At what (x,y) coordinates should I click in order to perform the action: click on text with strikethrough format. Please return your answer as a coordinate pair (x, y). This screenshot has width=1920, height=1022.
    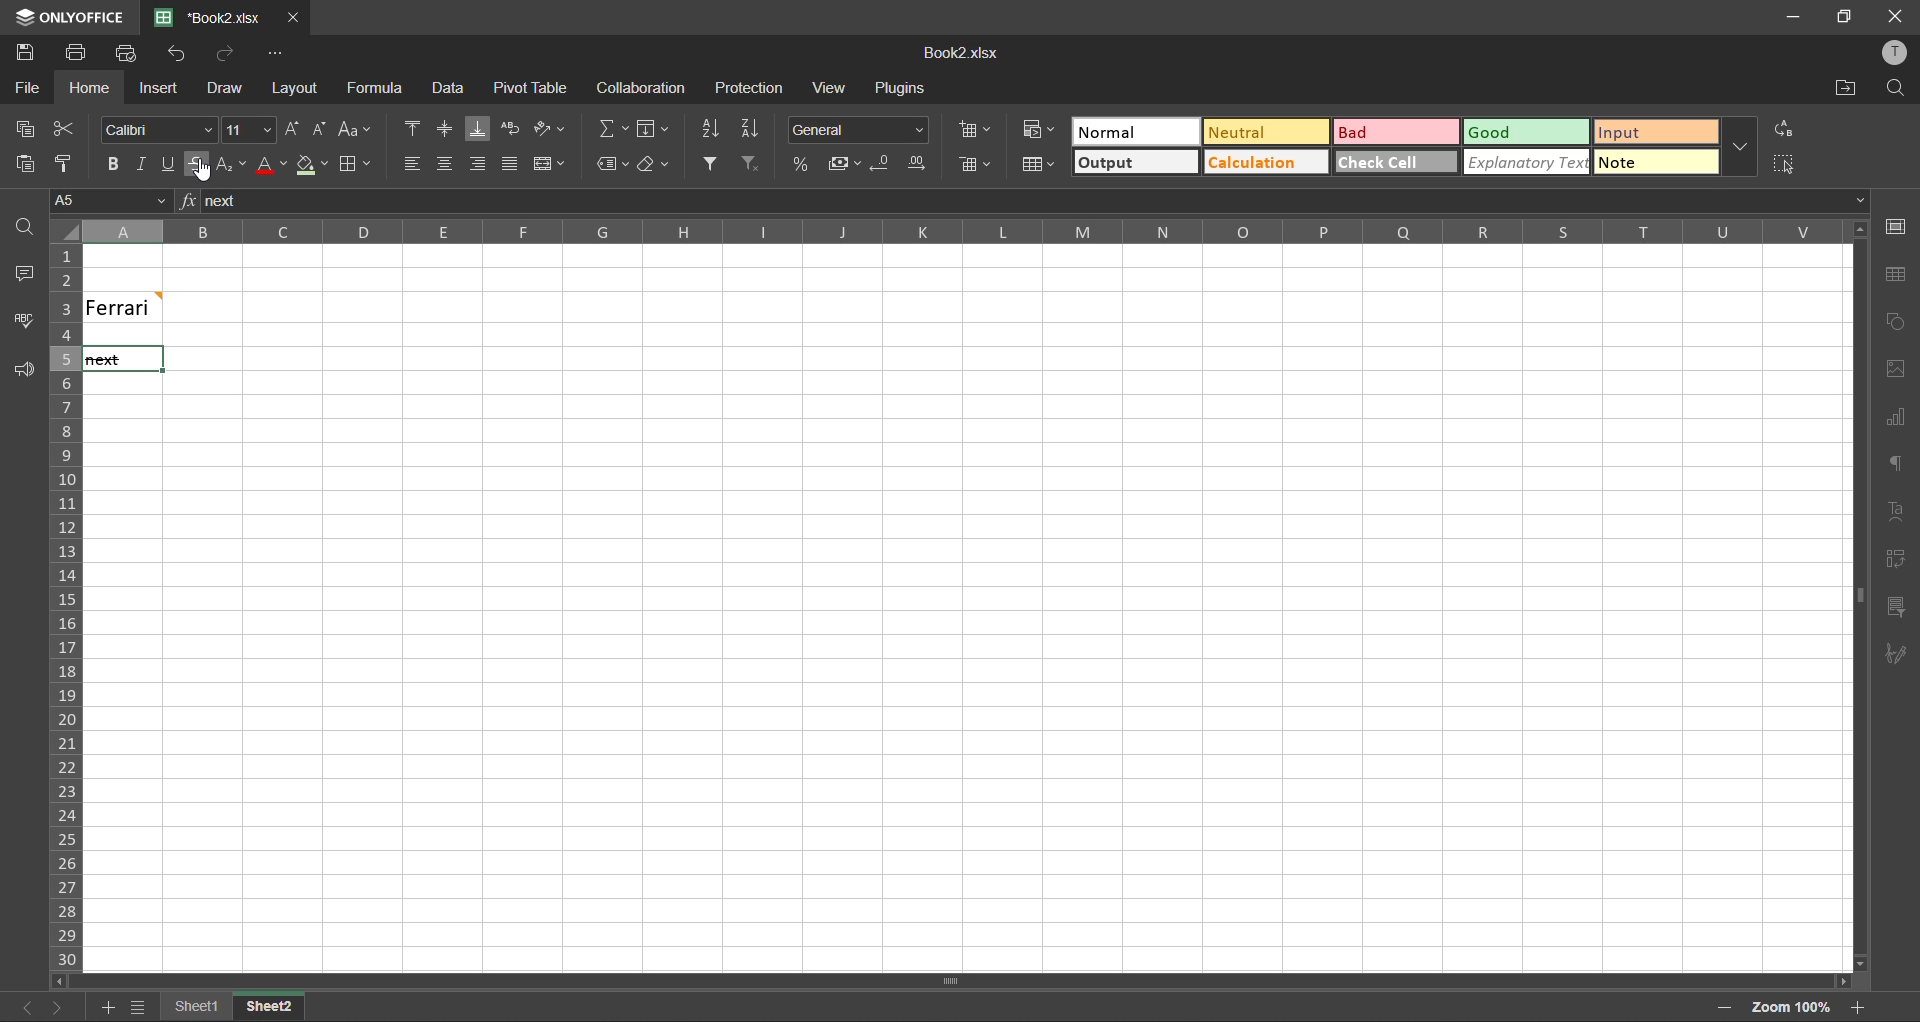
    Looking at the image, I should click on (122, 359).